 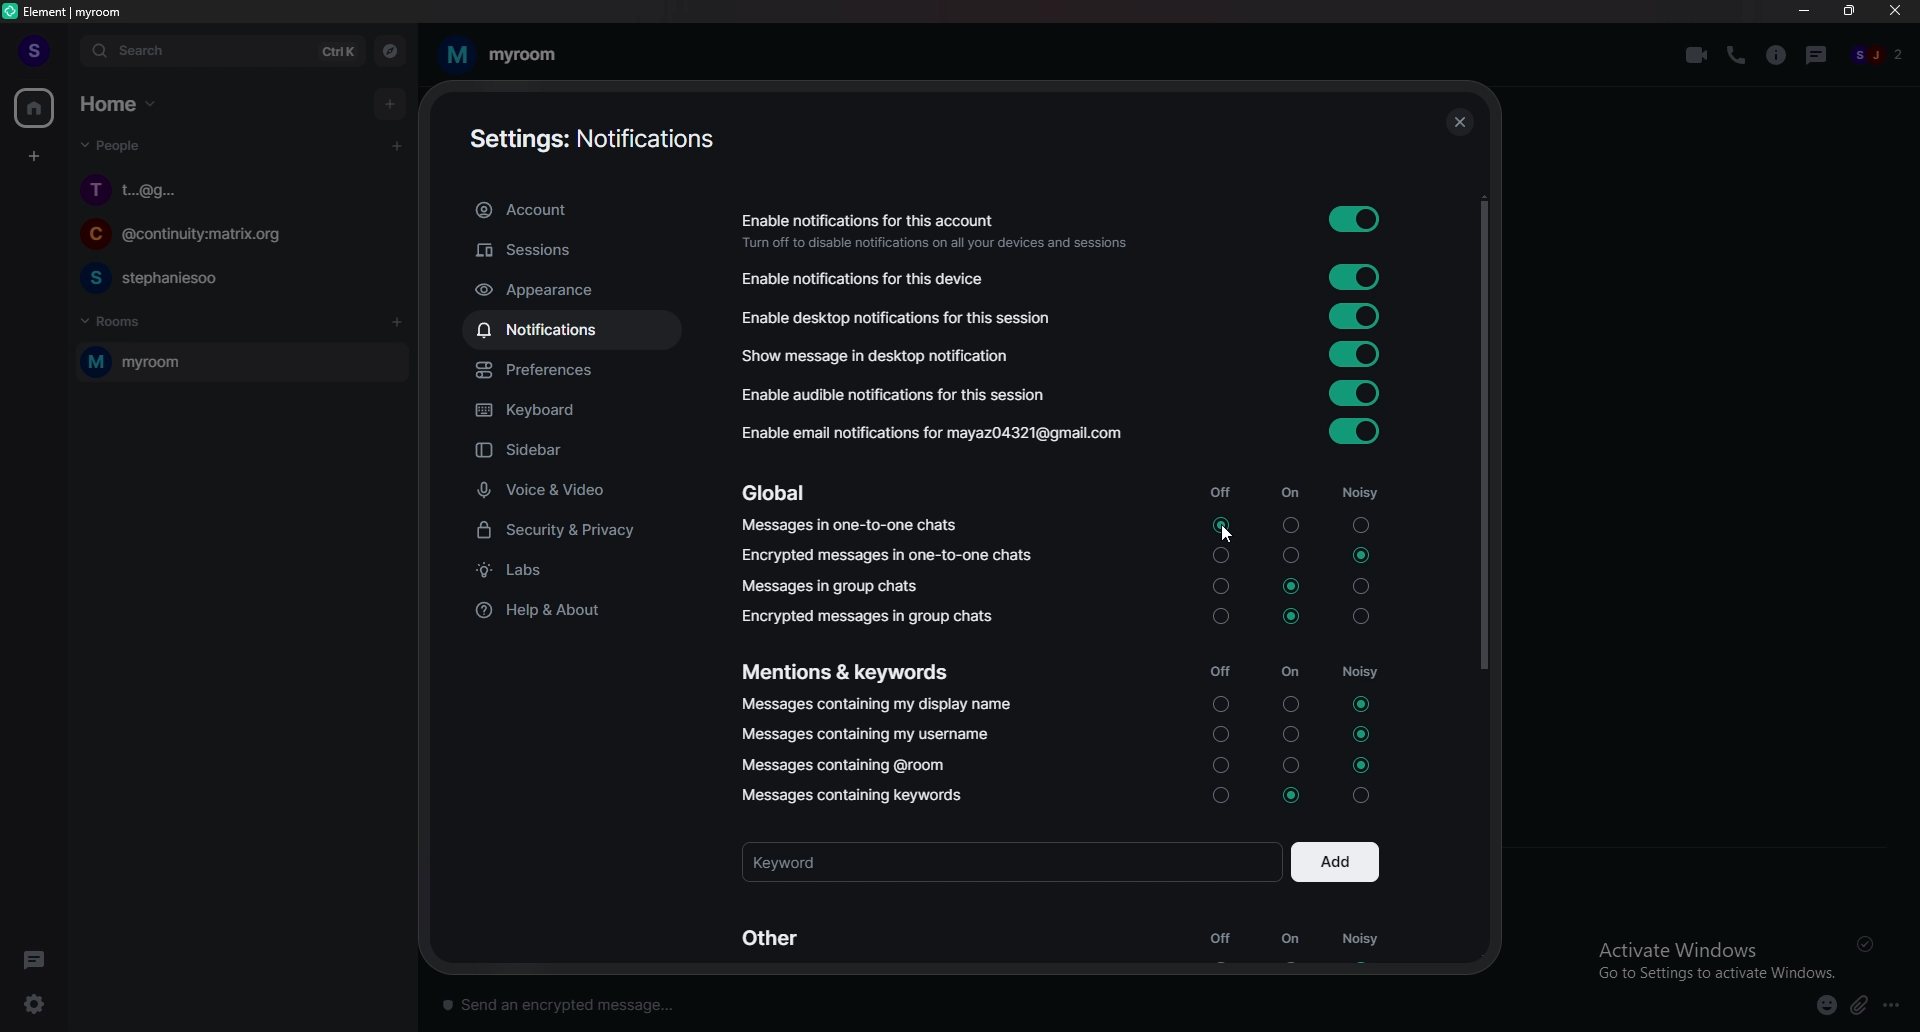 I want to click on settings, so click(x=38, y=1002).